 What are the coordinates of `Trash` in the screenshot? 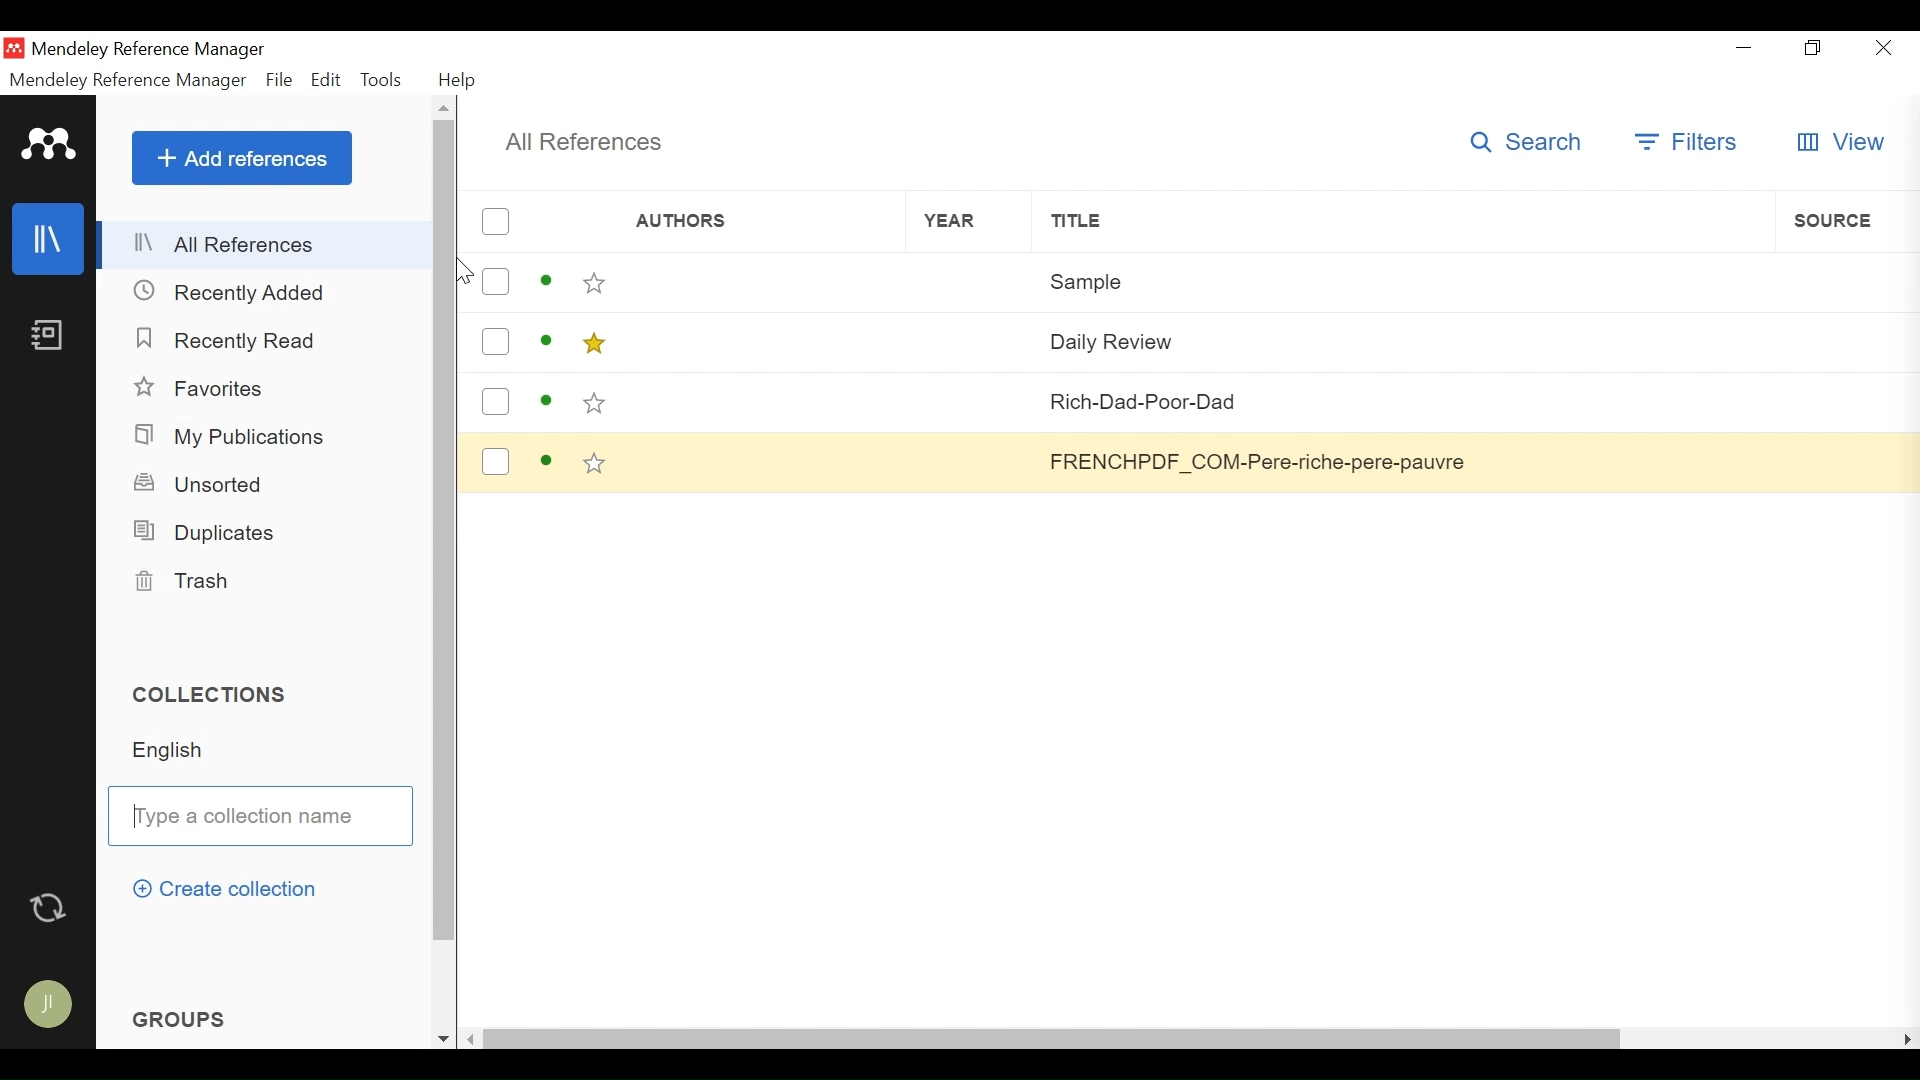 It's located at (188, 582).